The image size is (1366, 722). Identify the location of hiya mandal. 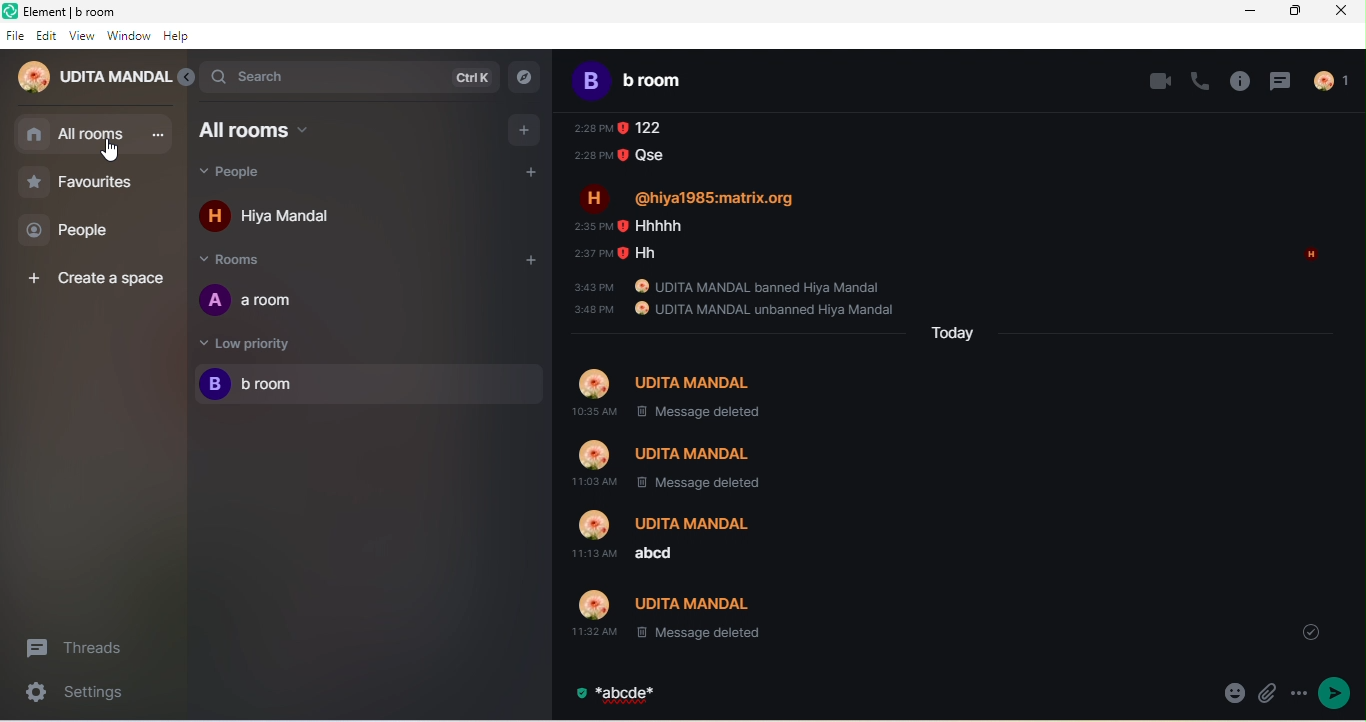
(277, 215).